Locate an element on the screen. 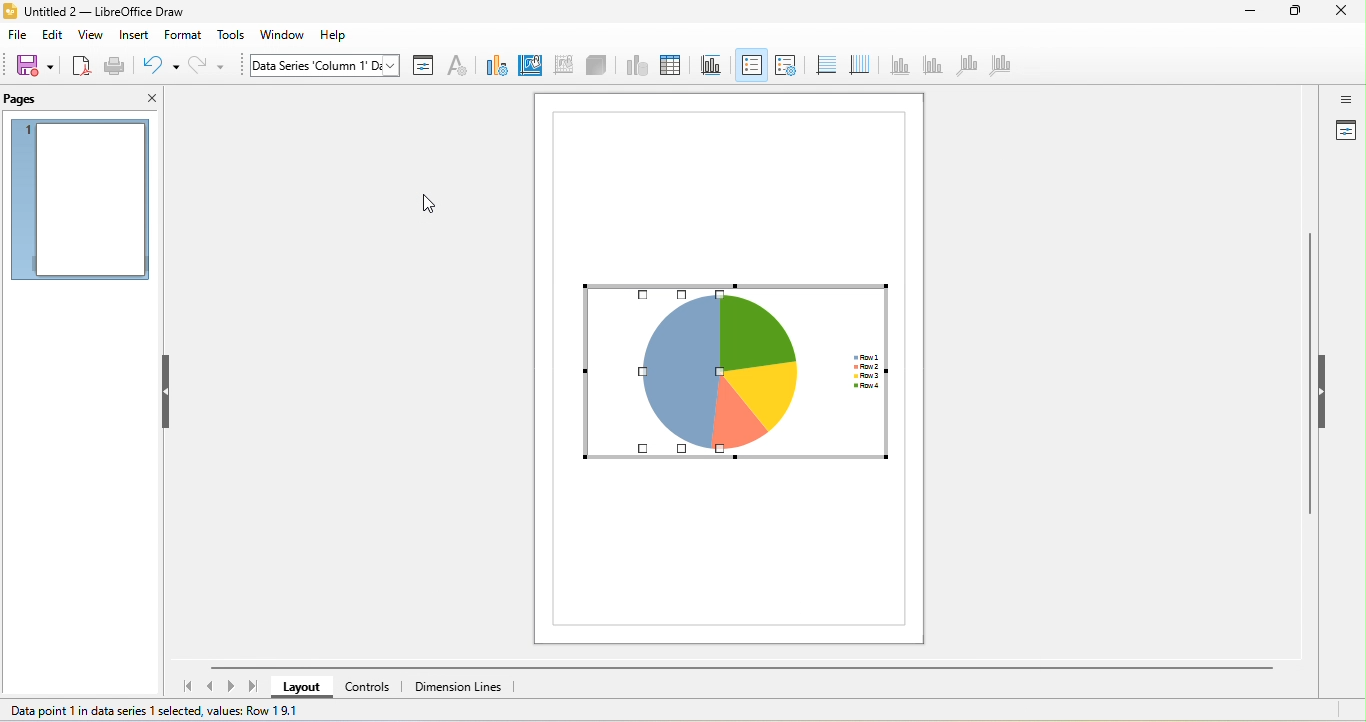  no preview is located at coordinates (81, 201).